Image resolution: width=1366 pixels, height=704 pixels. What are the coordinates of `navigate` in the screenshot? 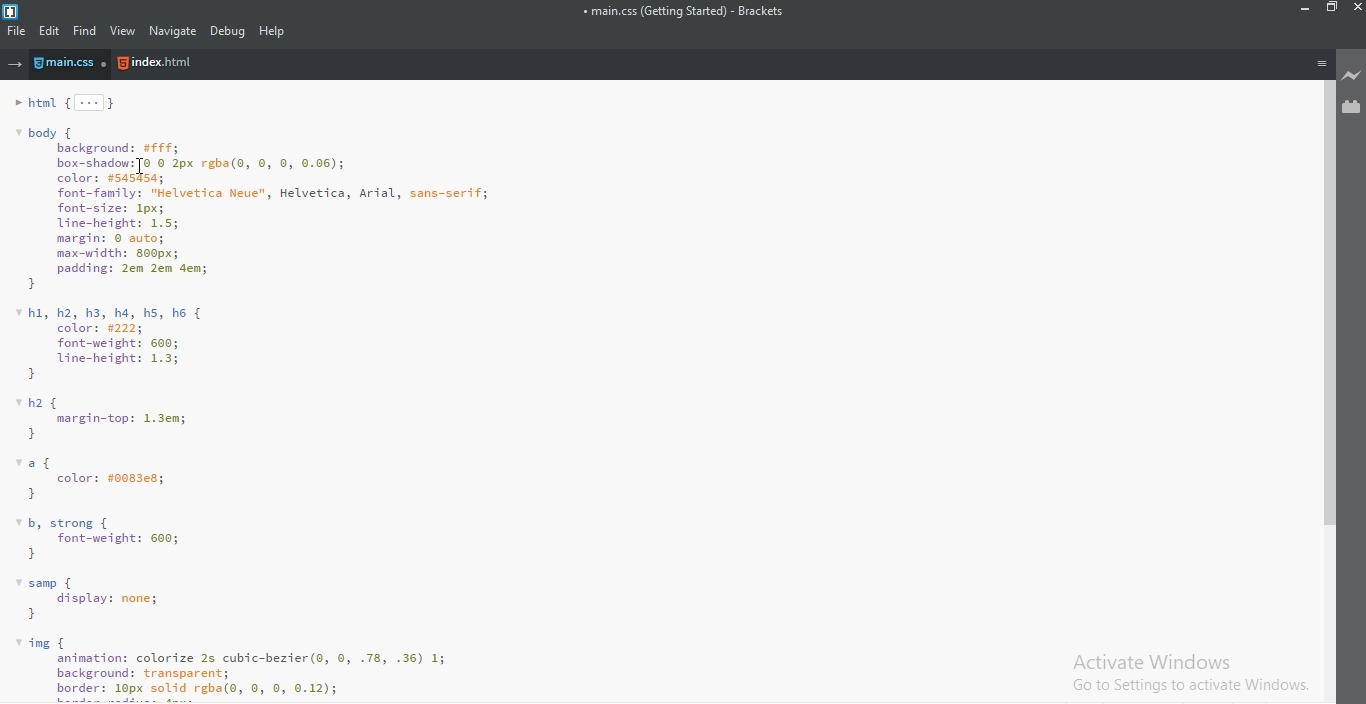 It's located at (171, 31).